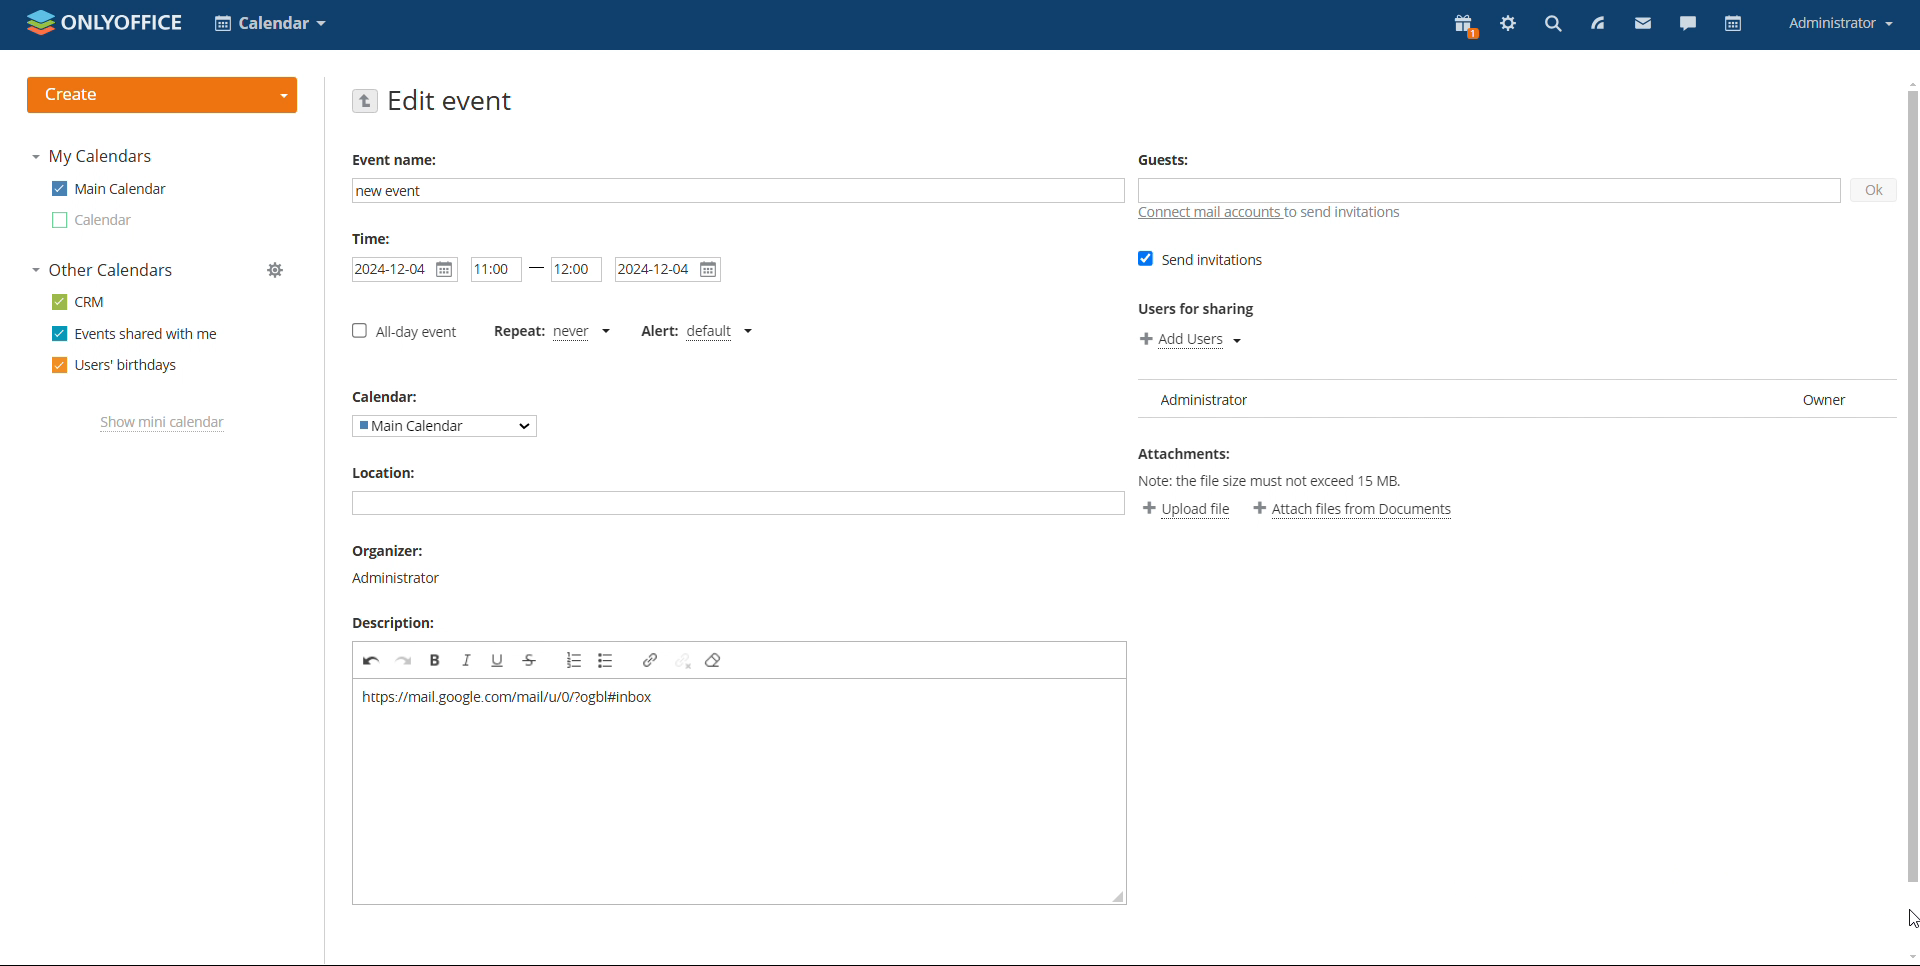 The image size is (1920, 966). What do you see at coordinates (436, 660) in the screenshot?
I see `bold` at bounding box center [436, 660].